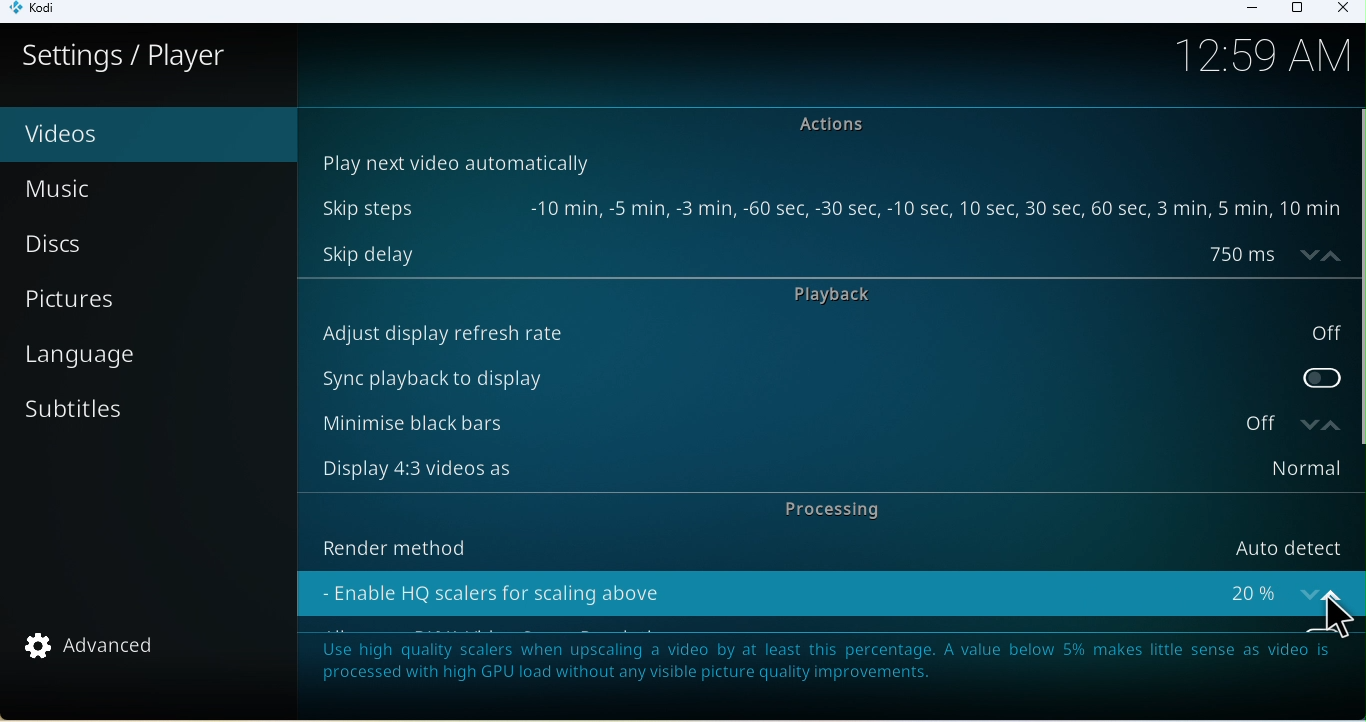 Image resolution: width=1366 pixels, height=722 pixels. What do you see at coordinates (453, 161) in the screenshot?
I see `Play next video automatically` at bounding box center [453, 161].